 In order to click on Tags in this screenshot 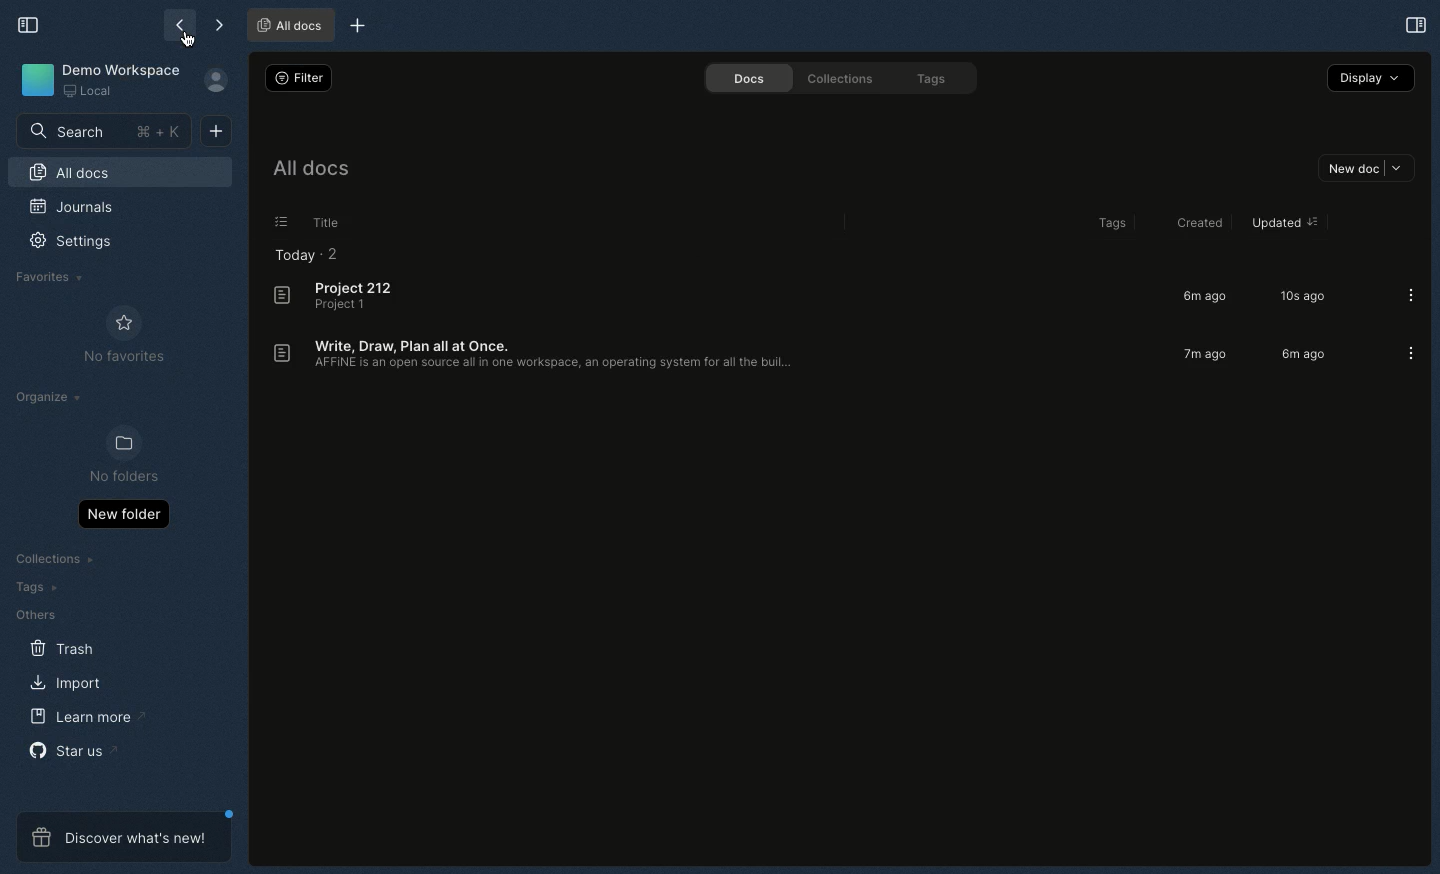, I will do `click(1114, 222)`.